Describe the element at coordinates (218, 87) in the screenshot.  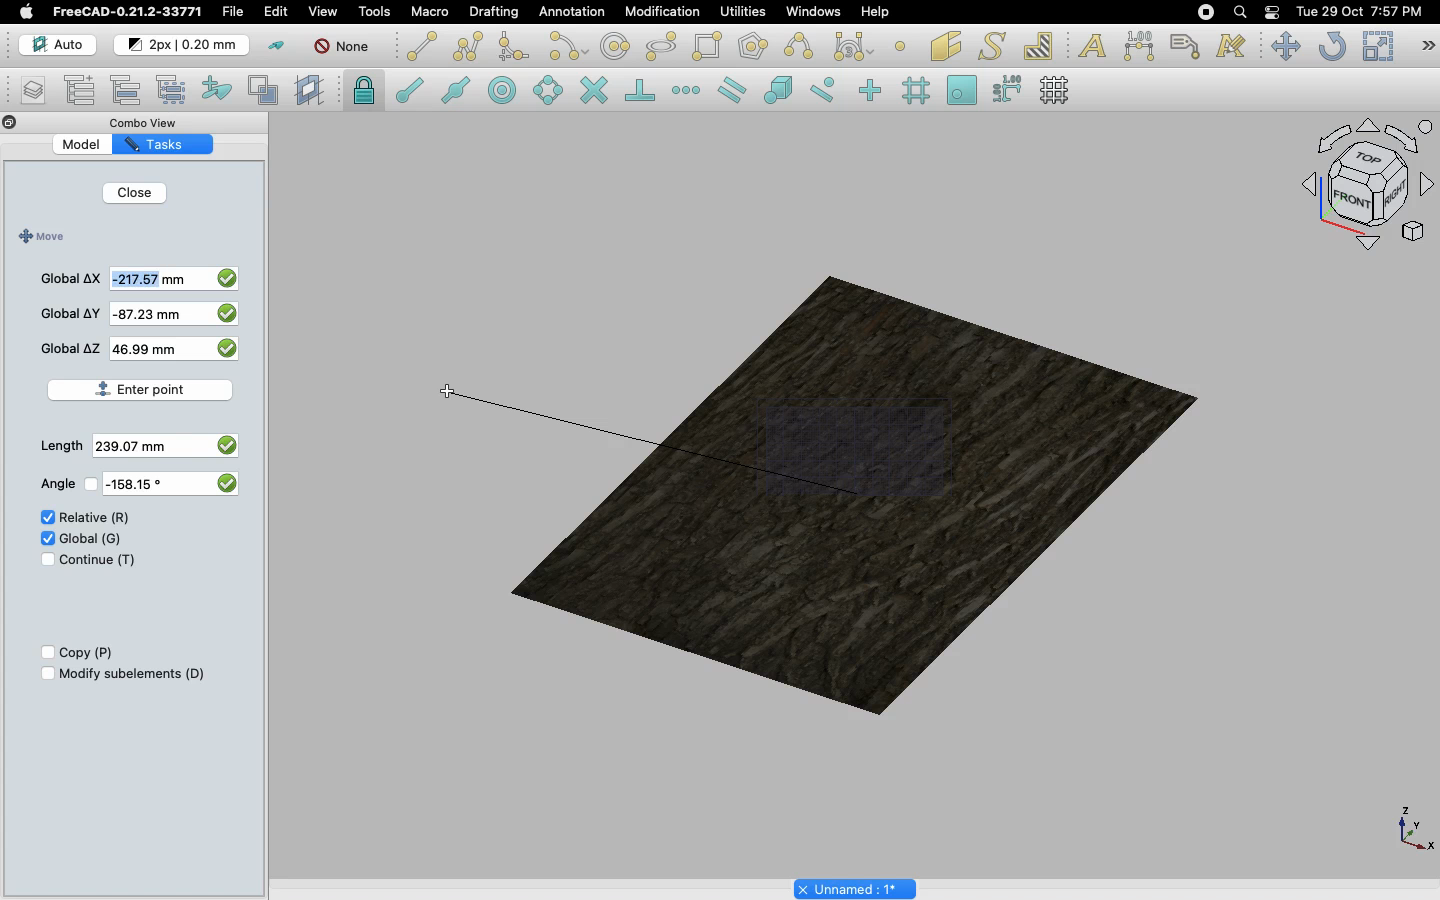
I see `Add to construction group` at that location.